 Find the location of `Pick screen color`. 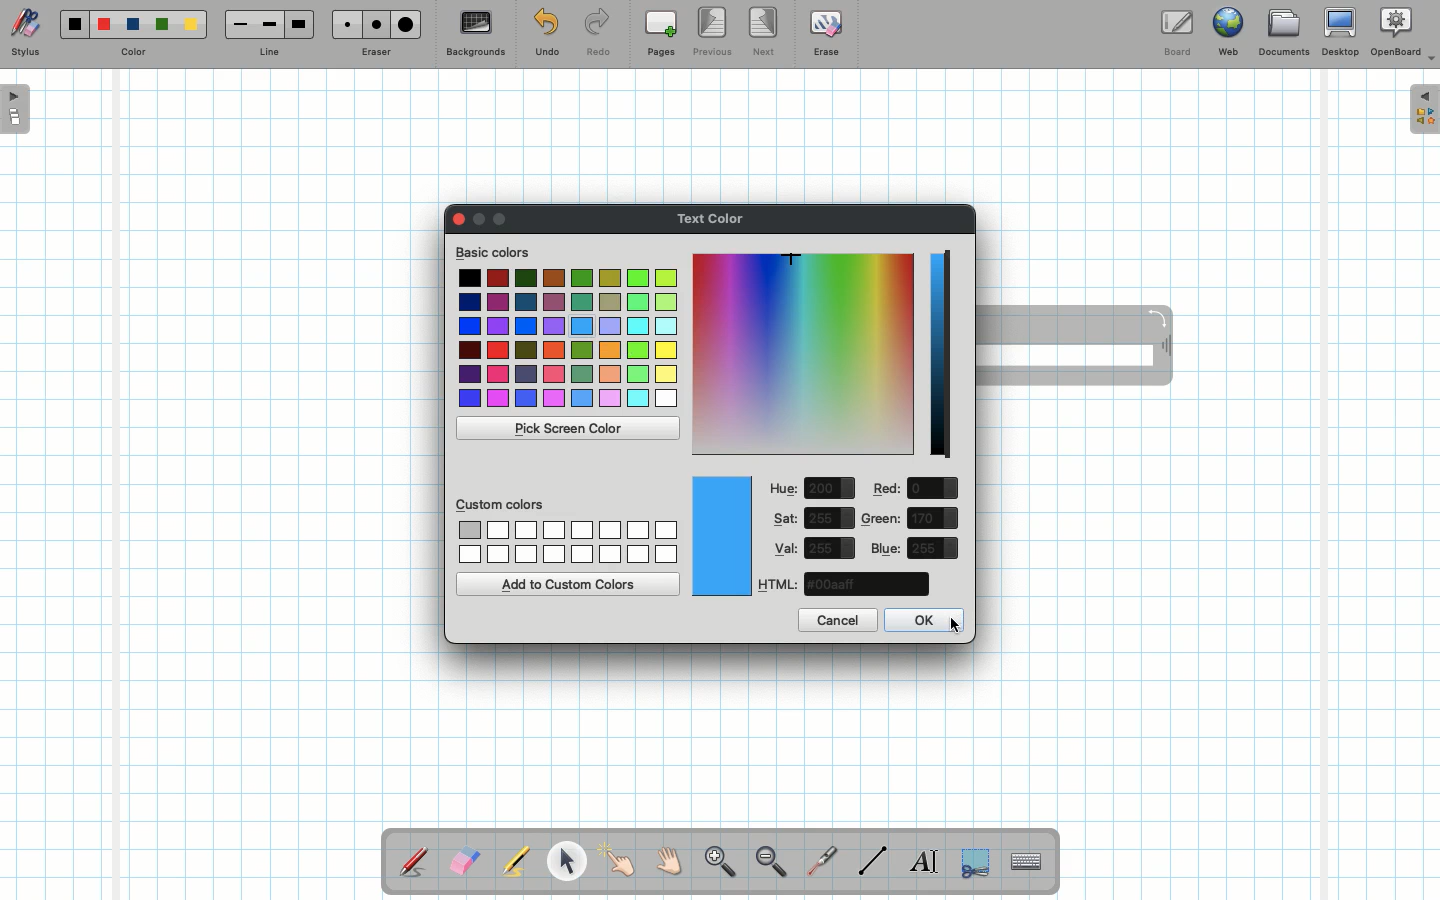

Pick screen color is located at coordinates (569, 429).